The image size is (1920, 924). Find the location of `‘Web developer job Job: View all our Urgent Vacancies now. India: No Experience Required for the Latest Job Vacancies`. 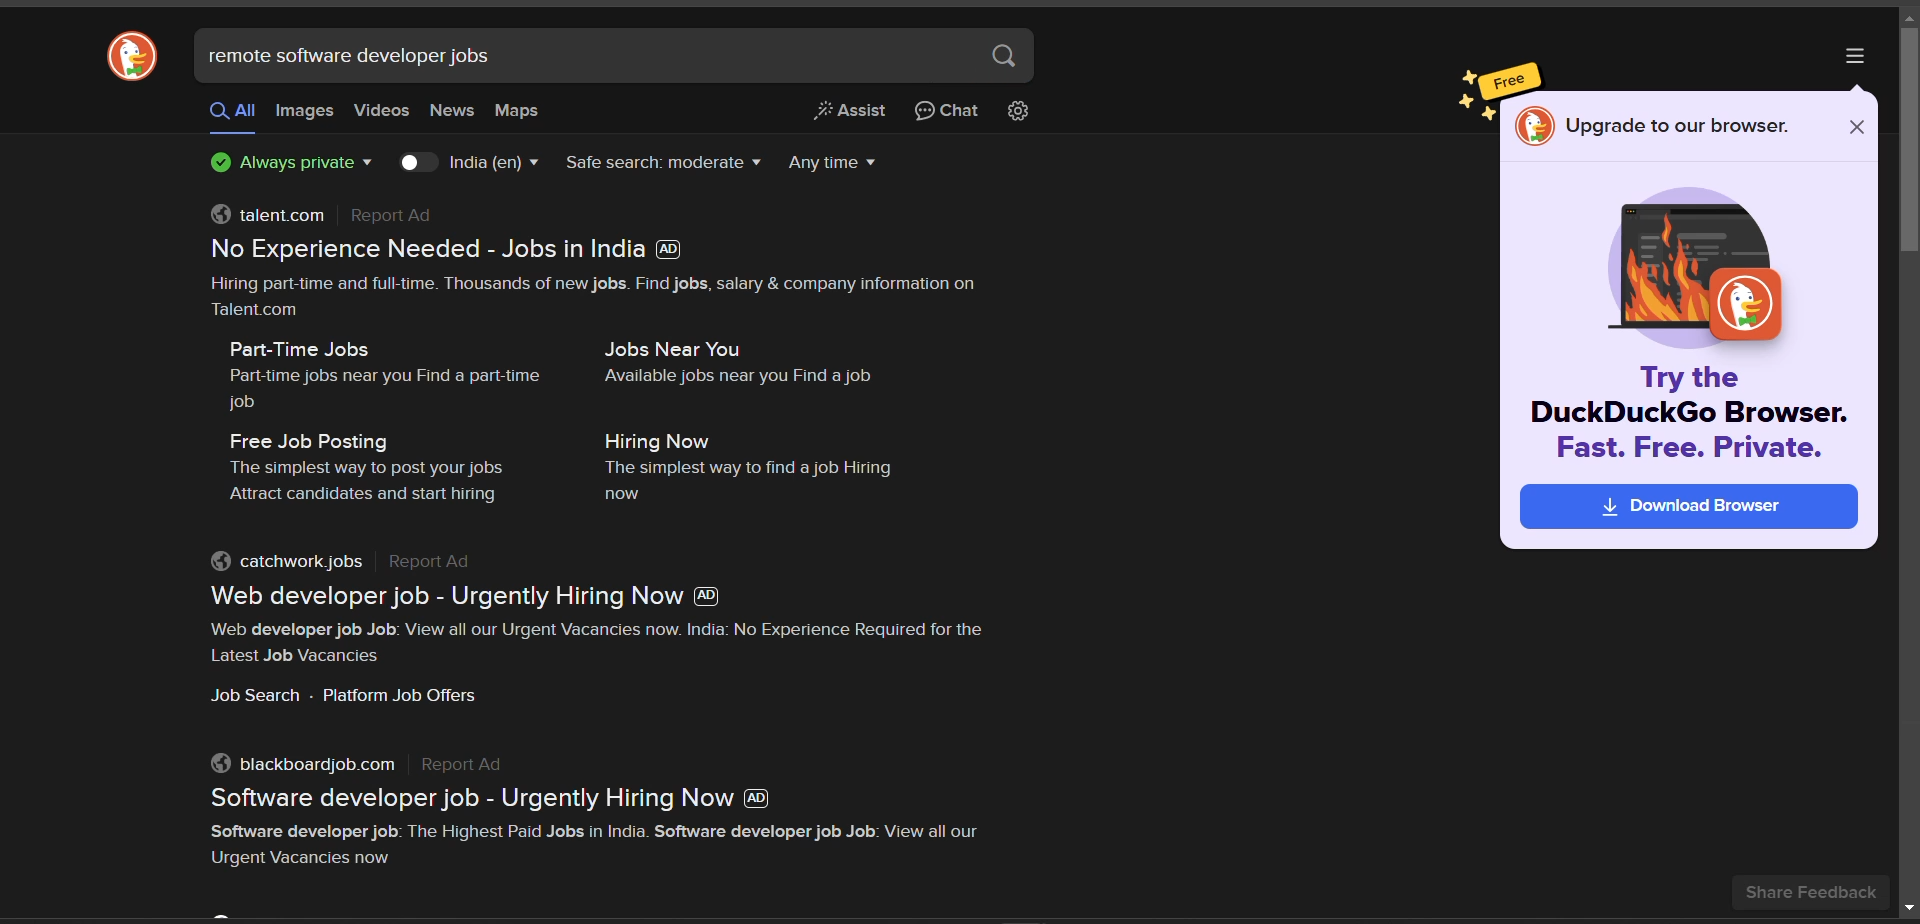

‘Web developer job Job: View all our Urgent Vacancies now. India: No Experience Required for the Latest Job Vacancies is located at coordinates (594, 643).